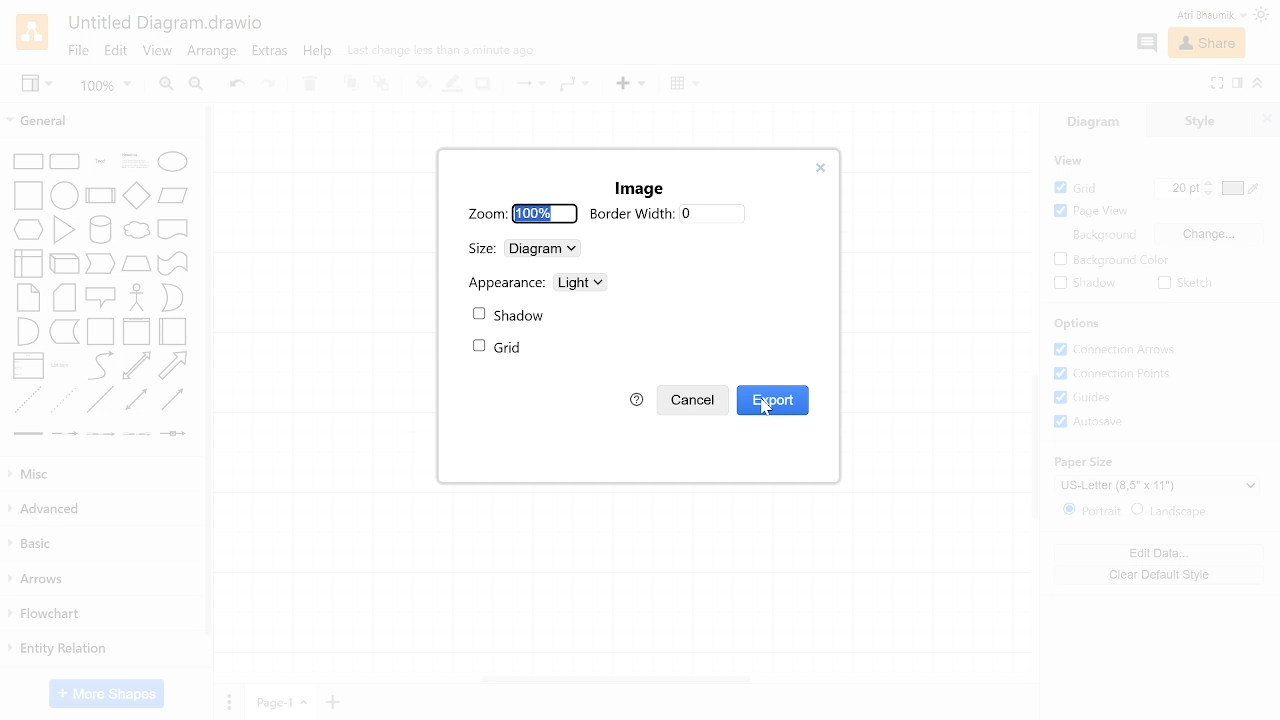 This screenshot has height=720, width=1280. What do you see at coordinates (506, 283) in the screenshot?
I see `Appearance:` at bounding box center [506, 283].